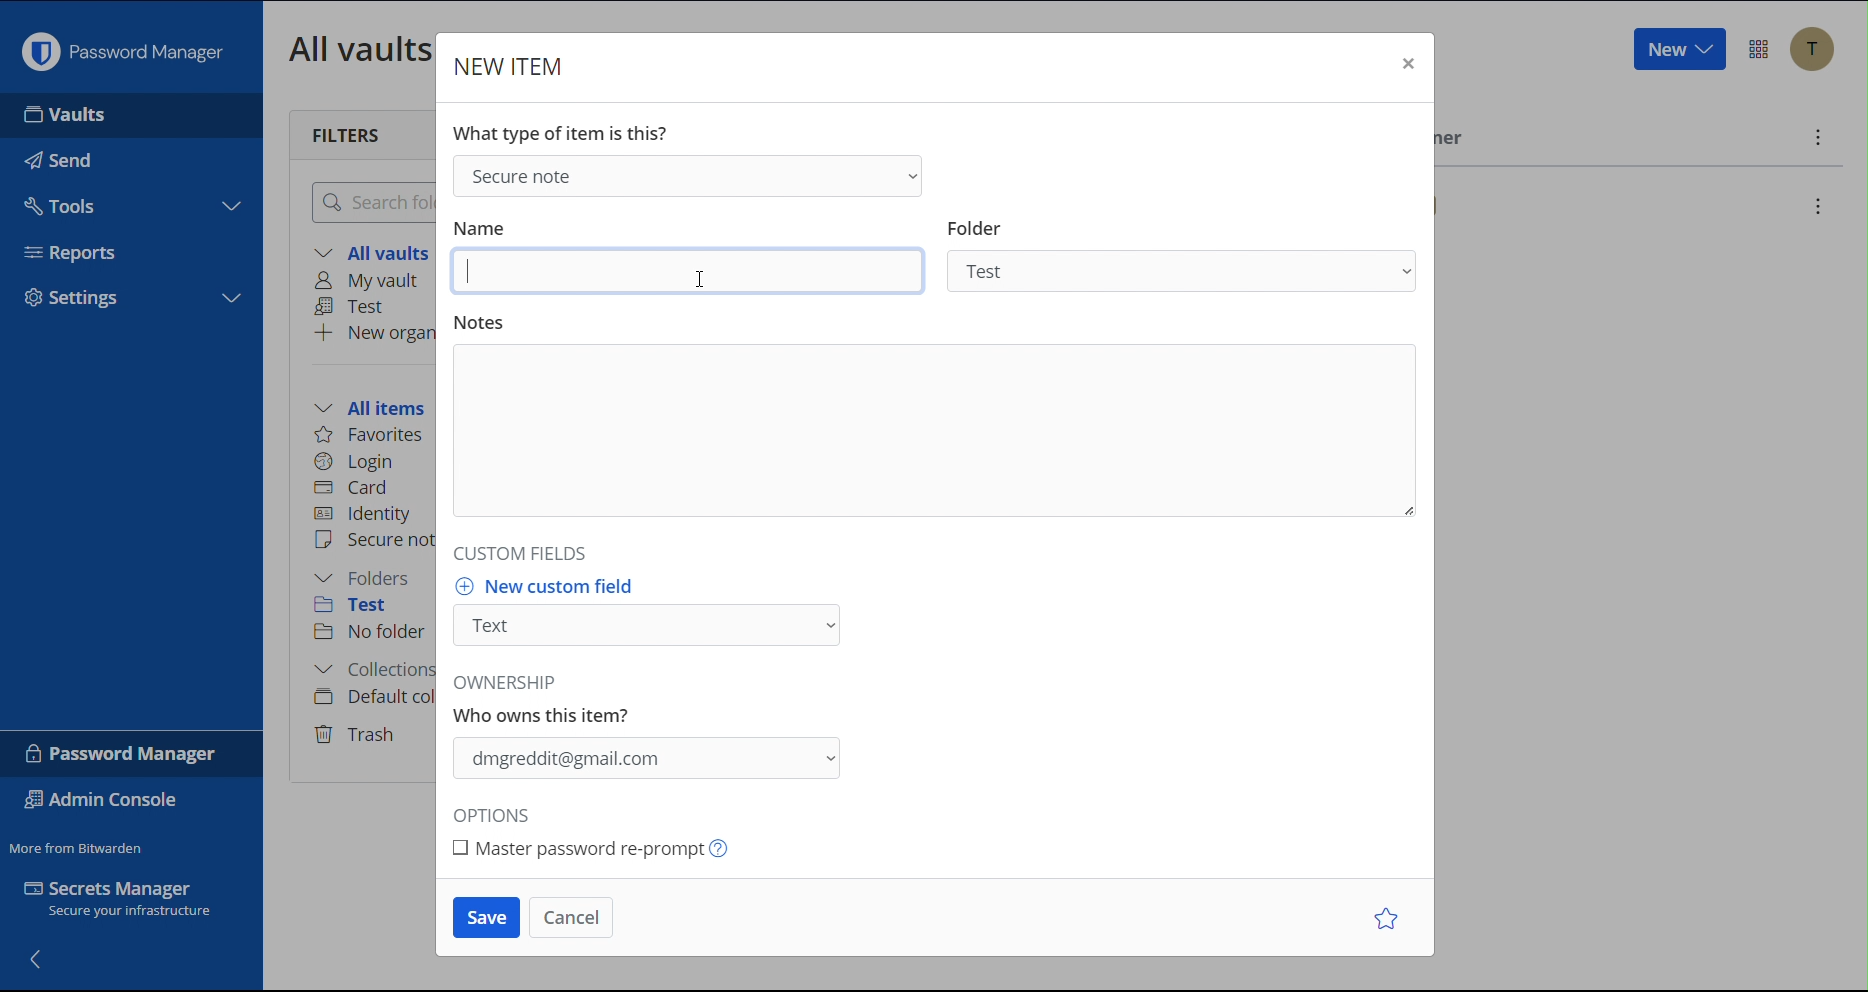  What do you see at coordinates (485, 918) in the screenshot?
I see `Save` at bounding box center [485, 918].